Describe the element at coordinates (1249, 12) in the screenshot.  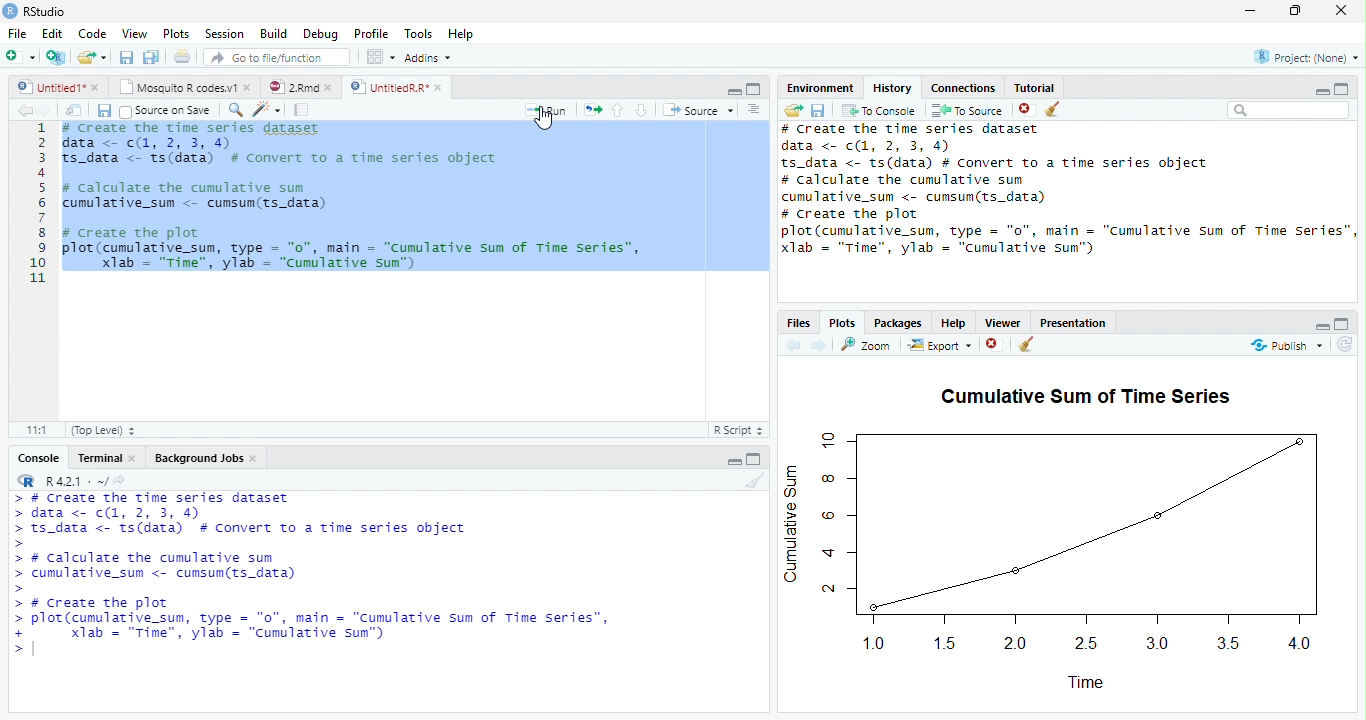
I see `minimize` at that location.